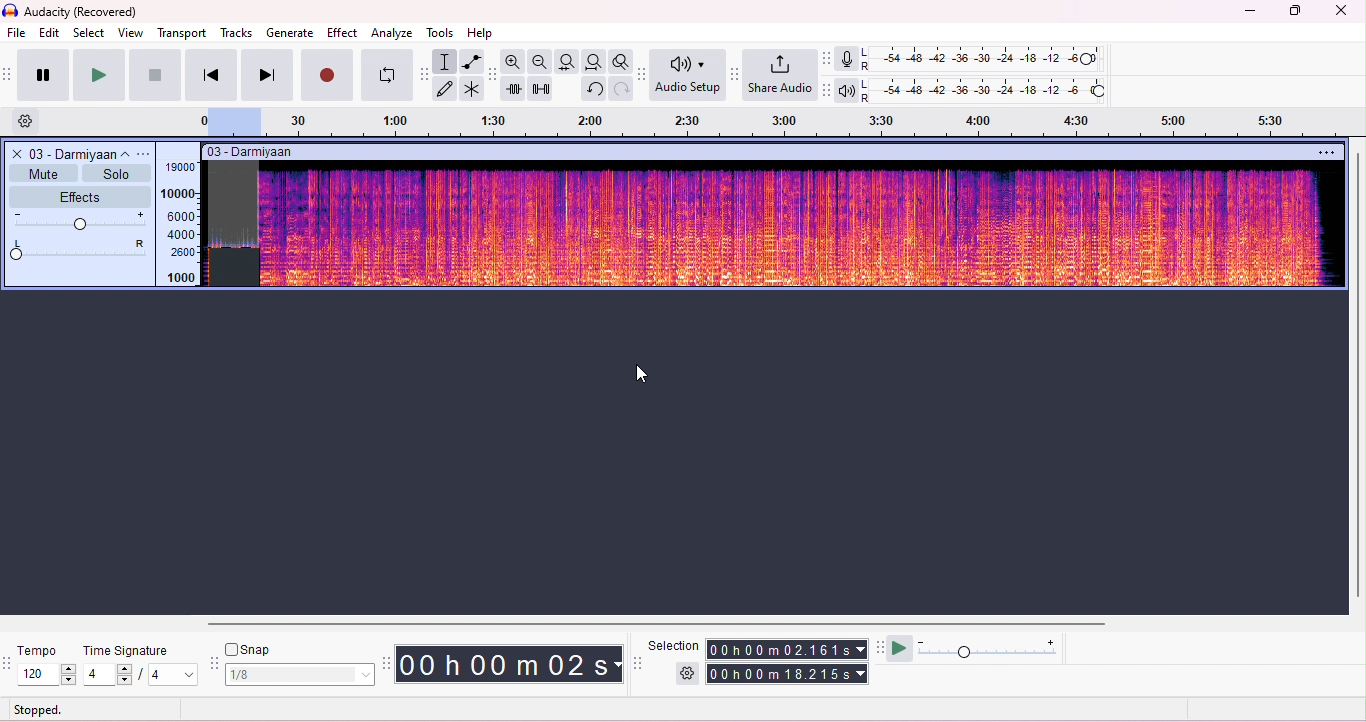 The image size is (1366, 722). What do you see at coordinates (211, 75) in the screenshot?
I see `previous` at bounding box center [211, 75].